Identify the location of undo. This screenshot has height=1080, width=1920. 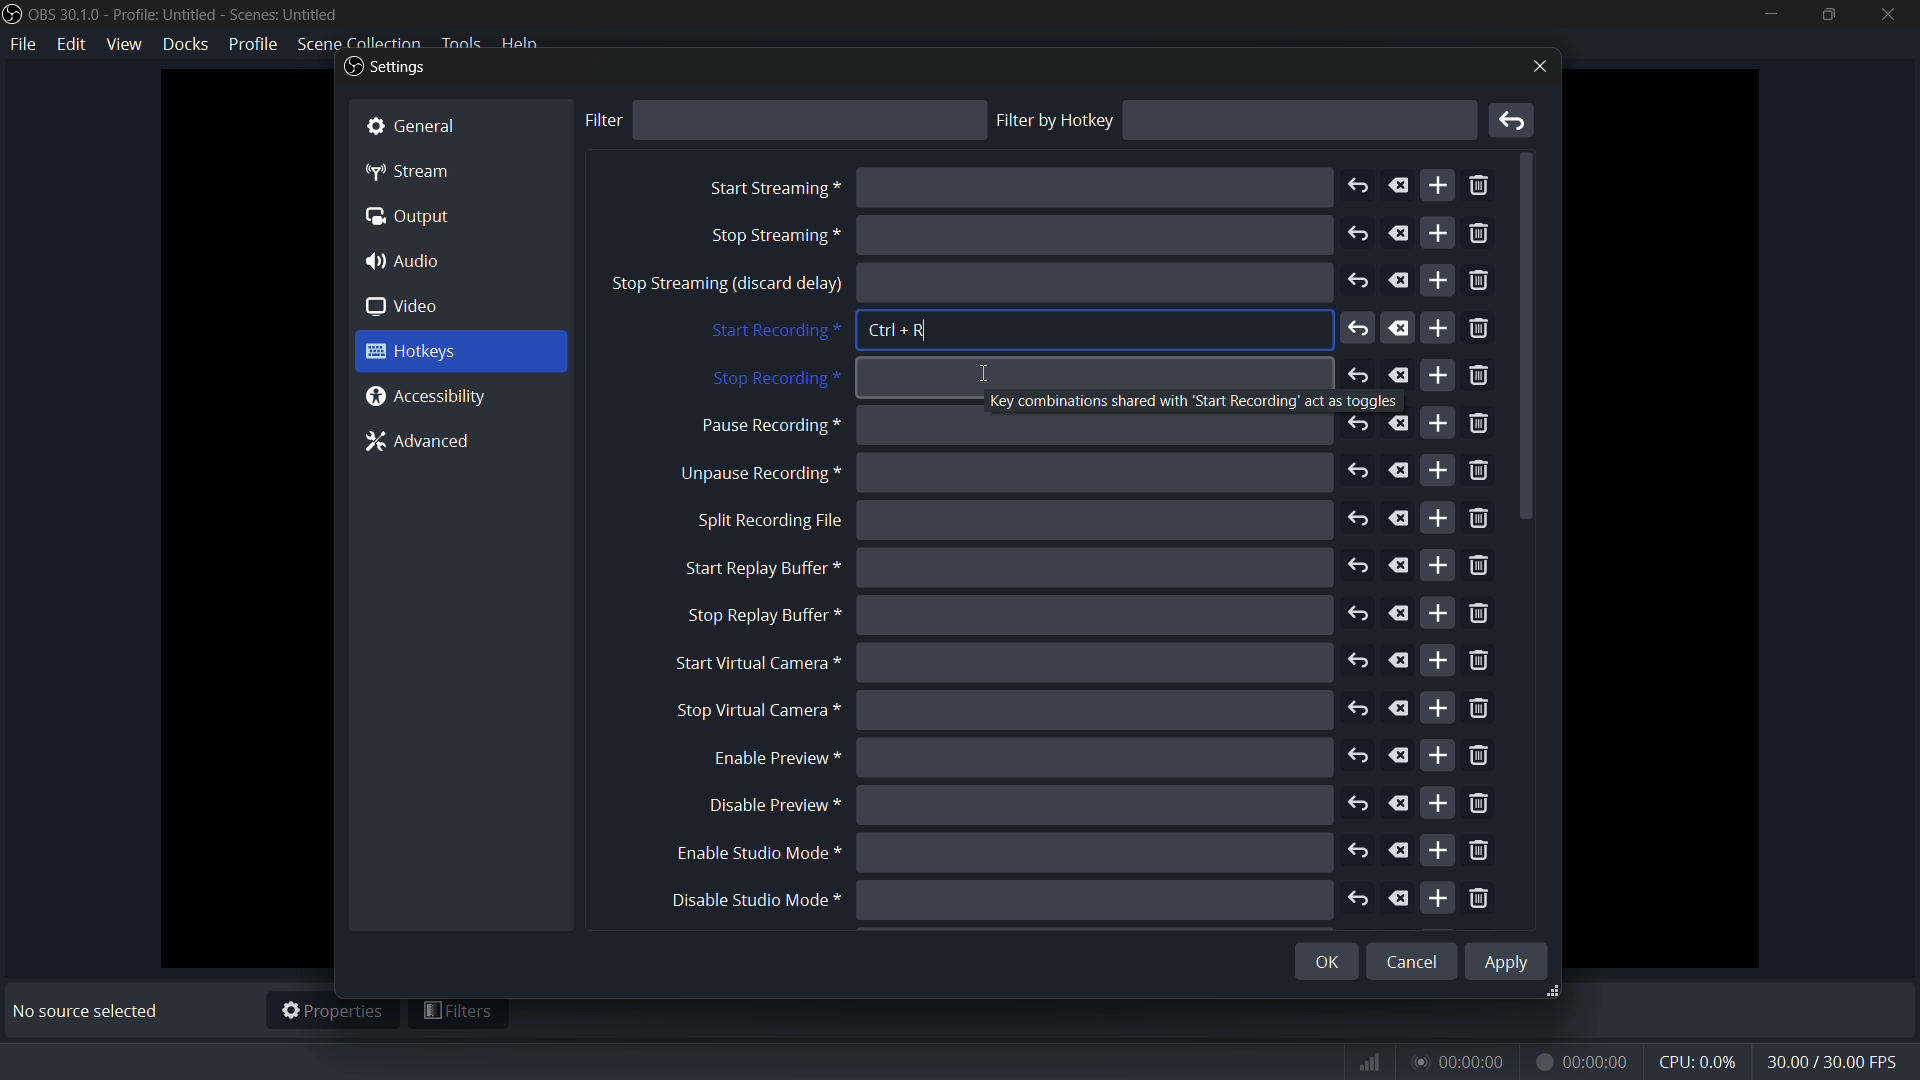
(1358, 801).